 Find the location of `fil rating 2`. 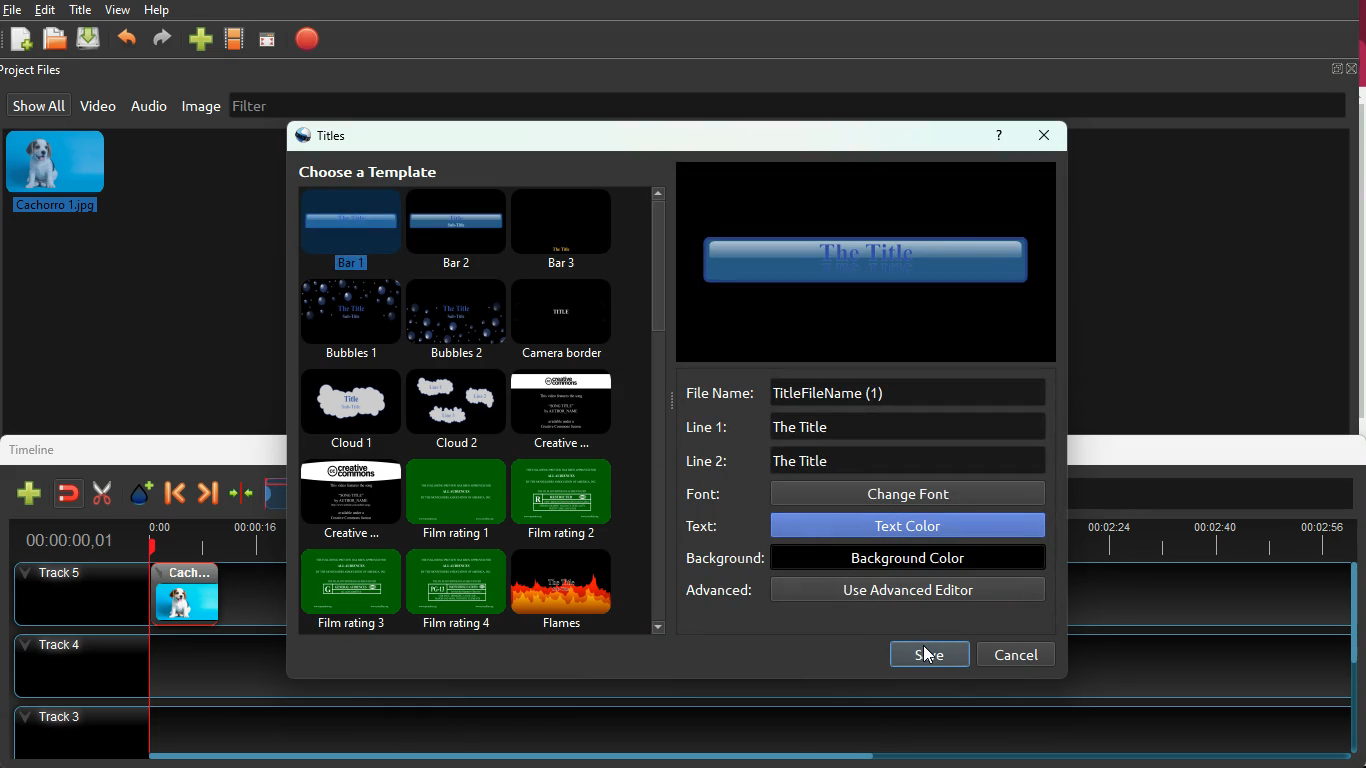

fil rating 2 is located at coordinates (564, 499).